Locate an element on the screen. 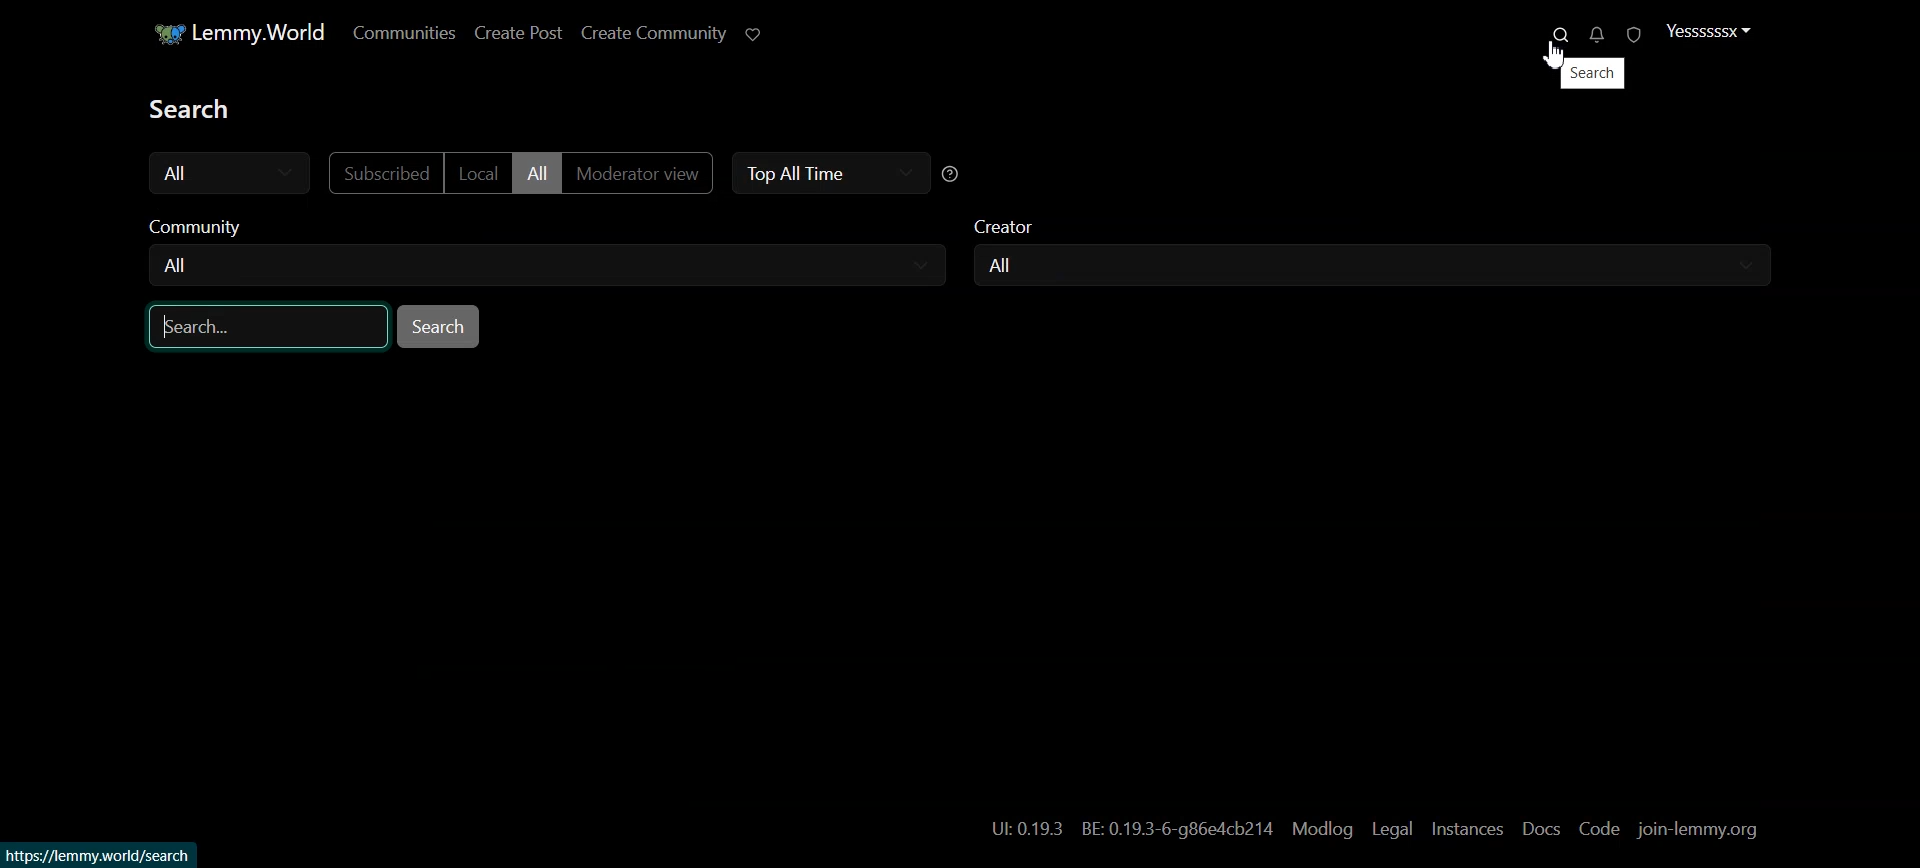 The image size is (1920, 868). url is located at coordinates (108, 854).